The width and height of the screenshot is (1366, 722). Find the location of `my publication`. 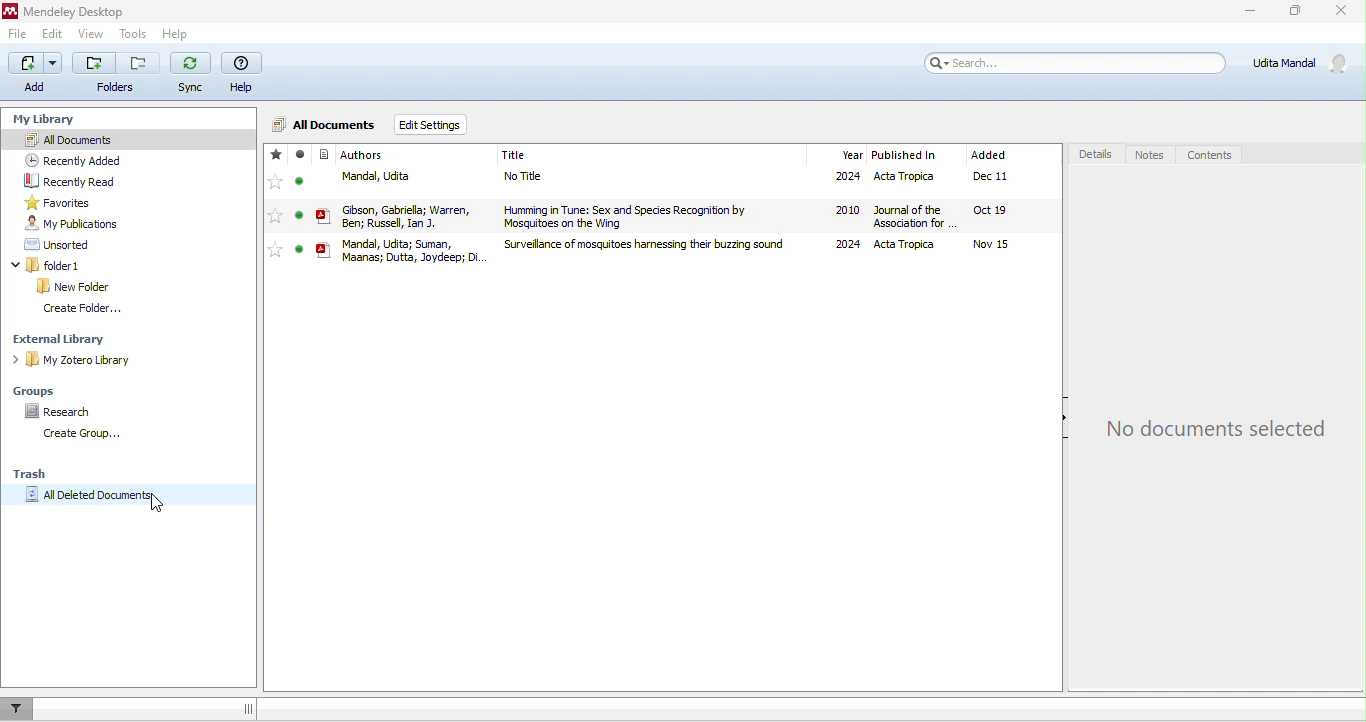

my publication is located at coordinates (80, 223).